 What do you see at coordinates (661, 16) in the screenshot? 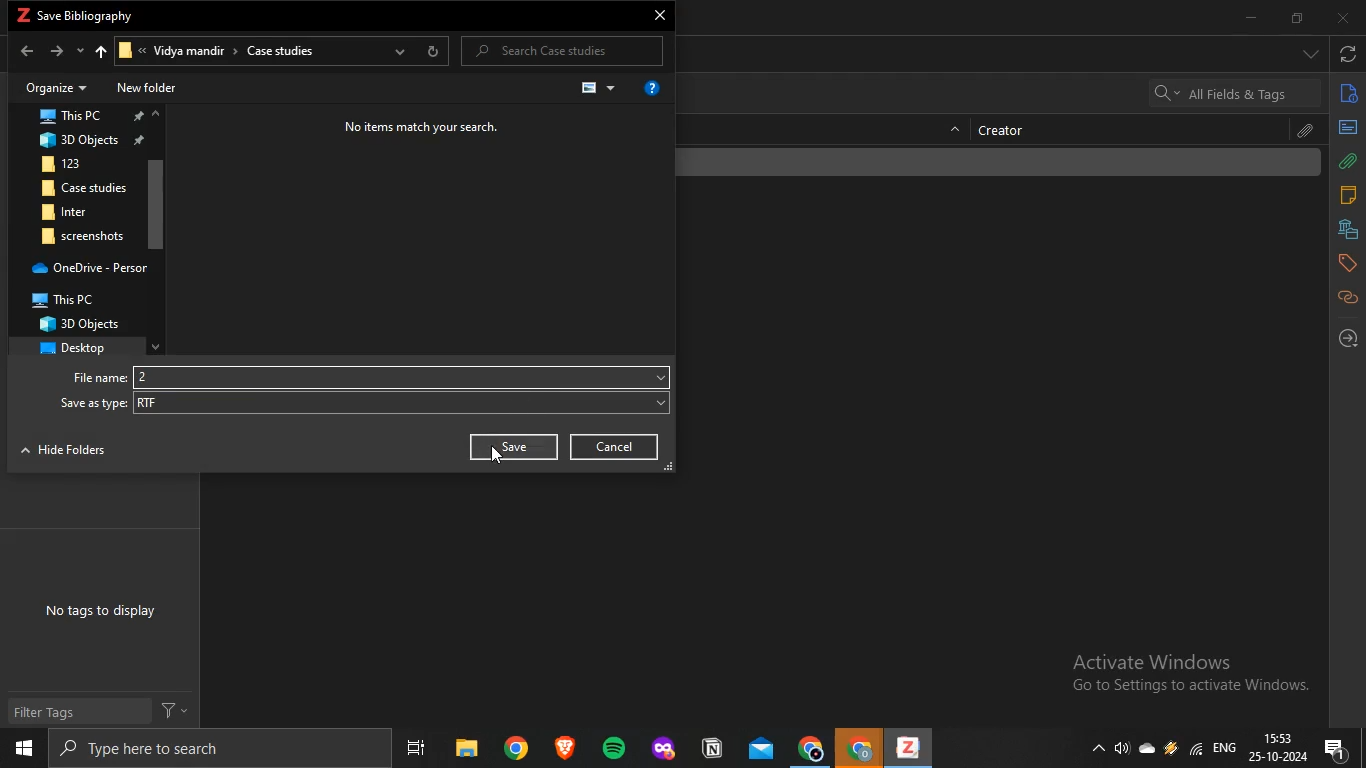
I see `close` at bounding box center [661, 16].